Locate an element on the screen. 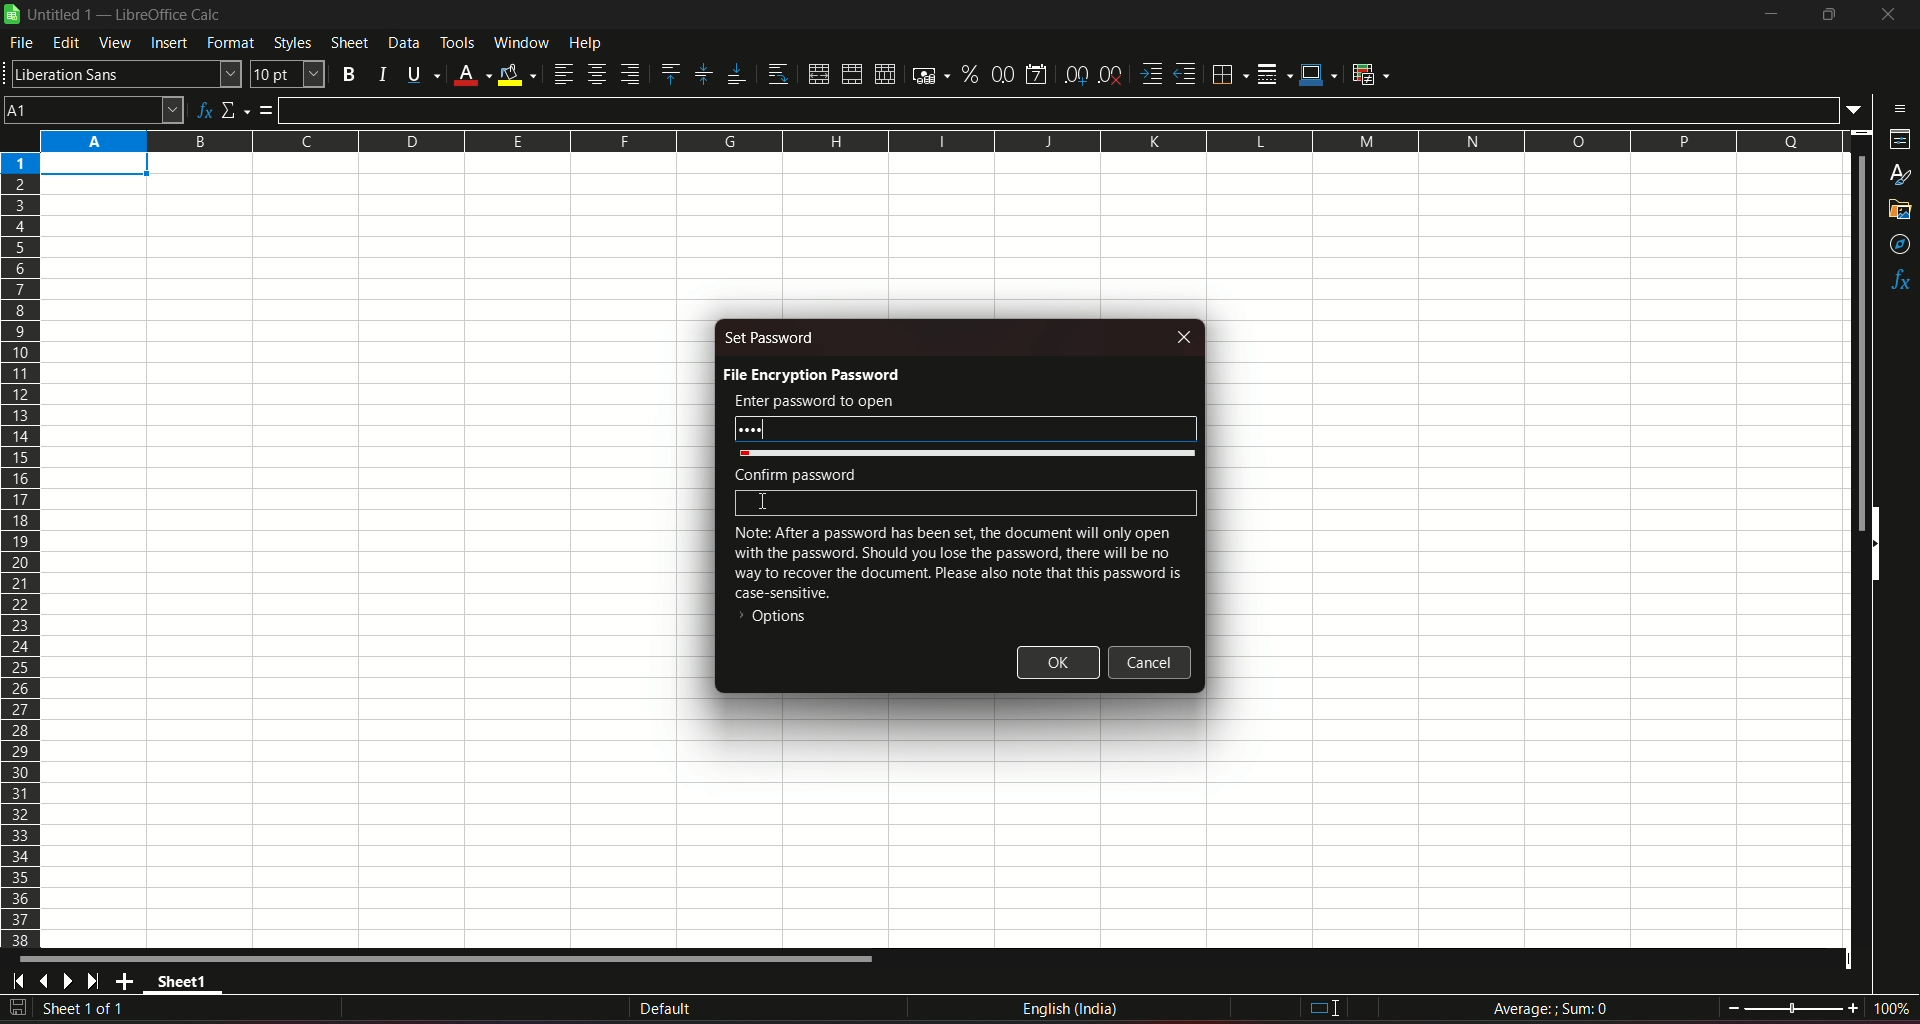  rows is located at coordinates (20, 550).